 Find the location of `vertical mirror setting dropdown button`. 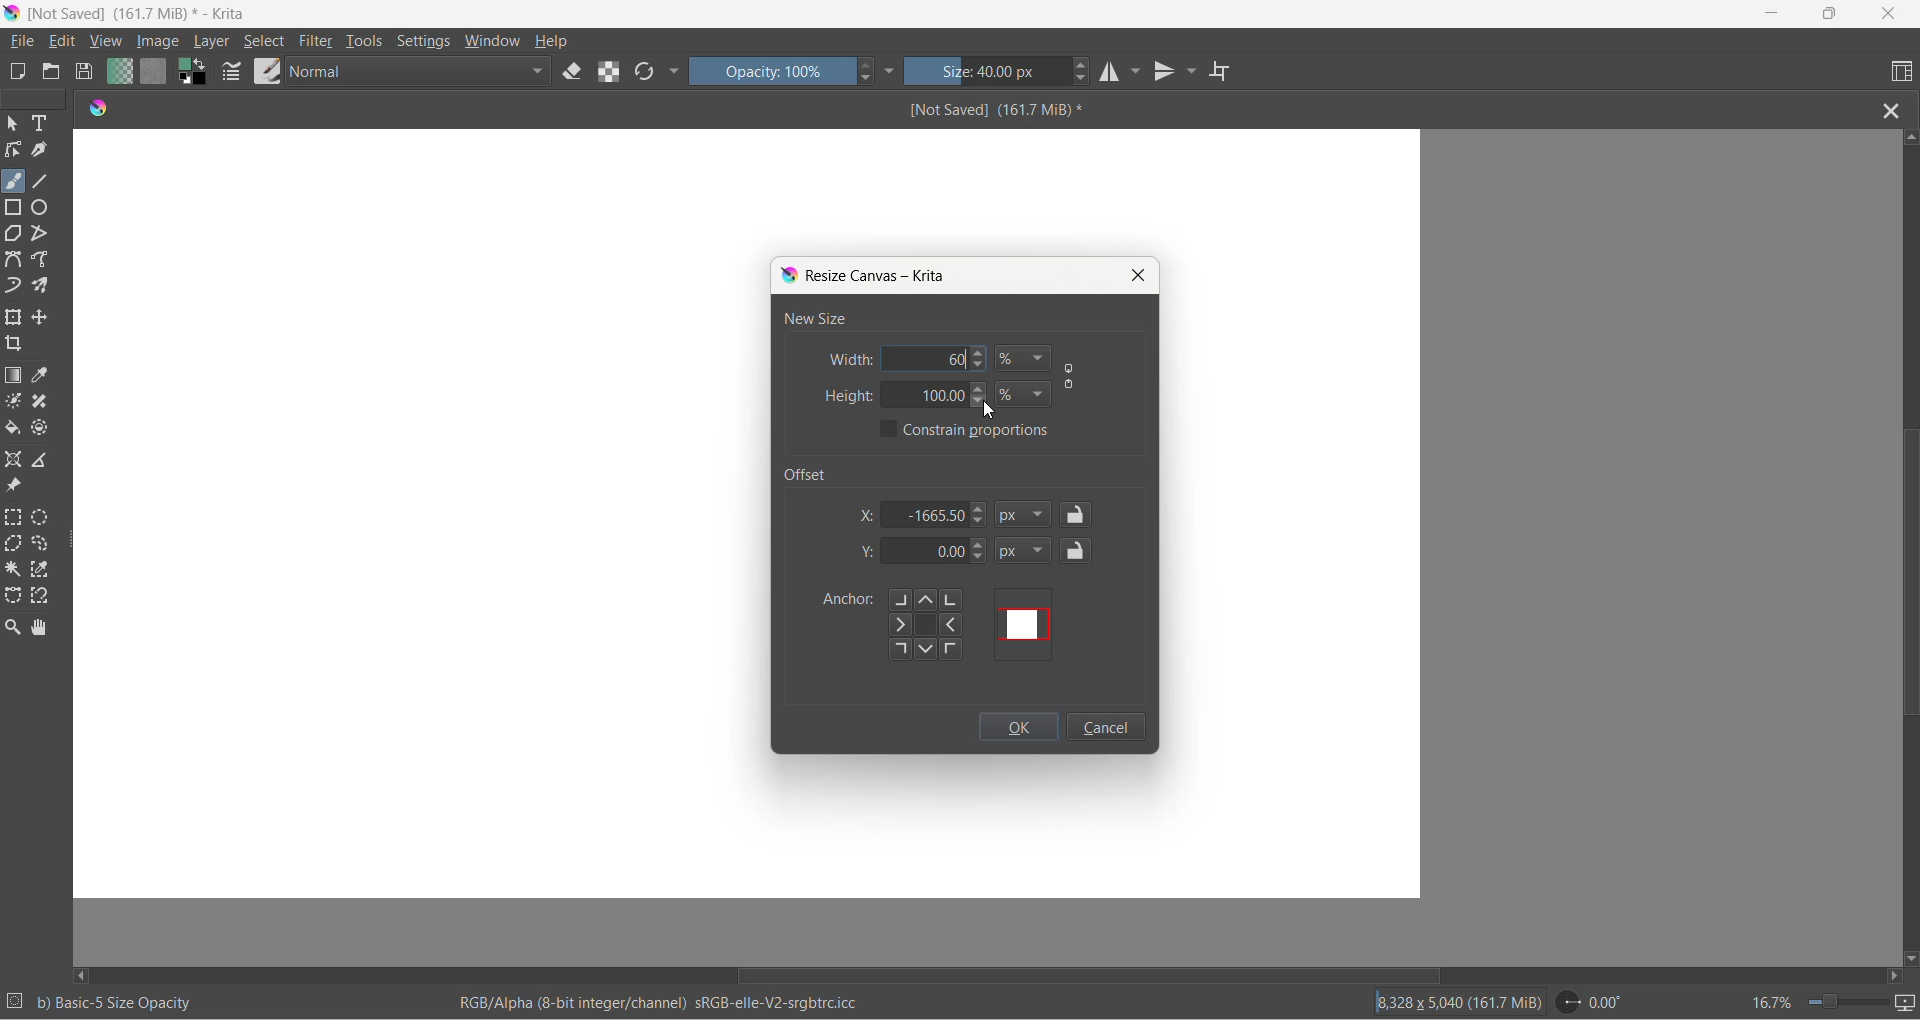

vertical mirror setting dropdown button is located at coordinates (1193, 74).